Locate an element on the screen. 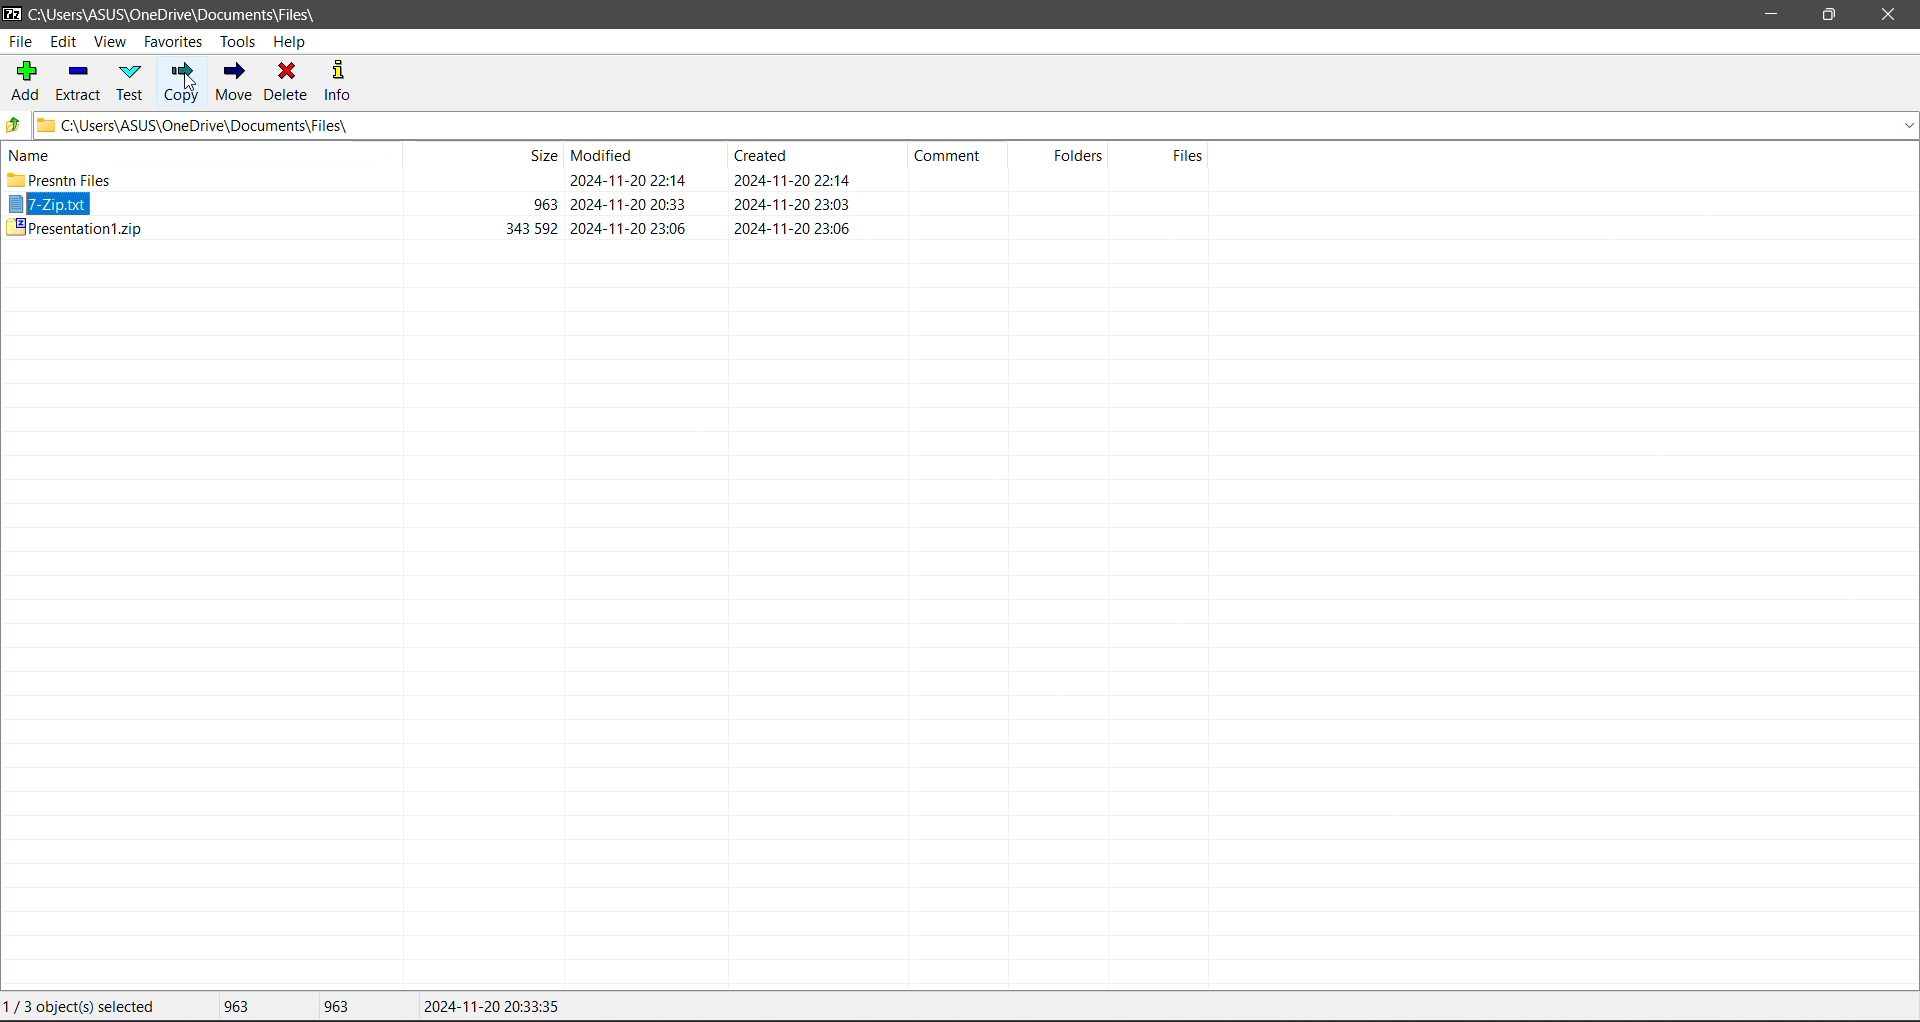  Copy is located at coordinates (181, 81).